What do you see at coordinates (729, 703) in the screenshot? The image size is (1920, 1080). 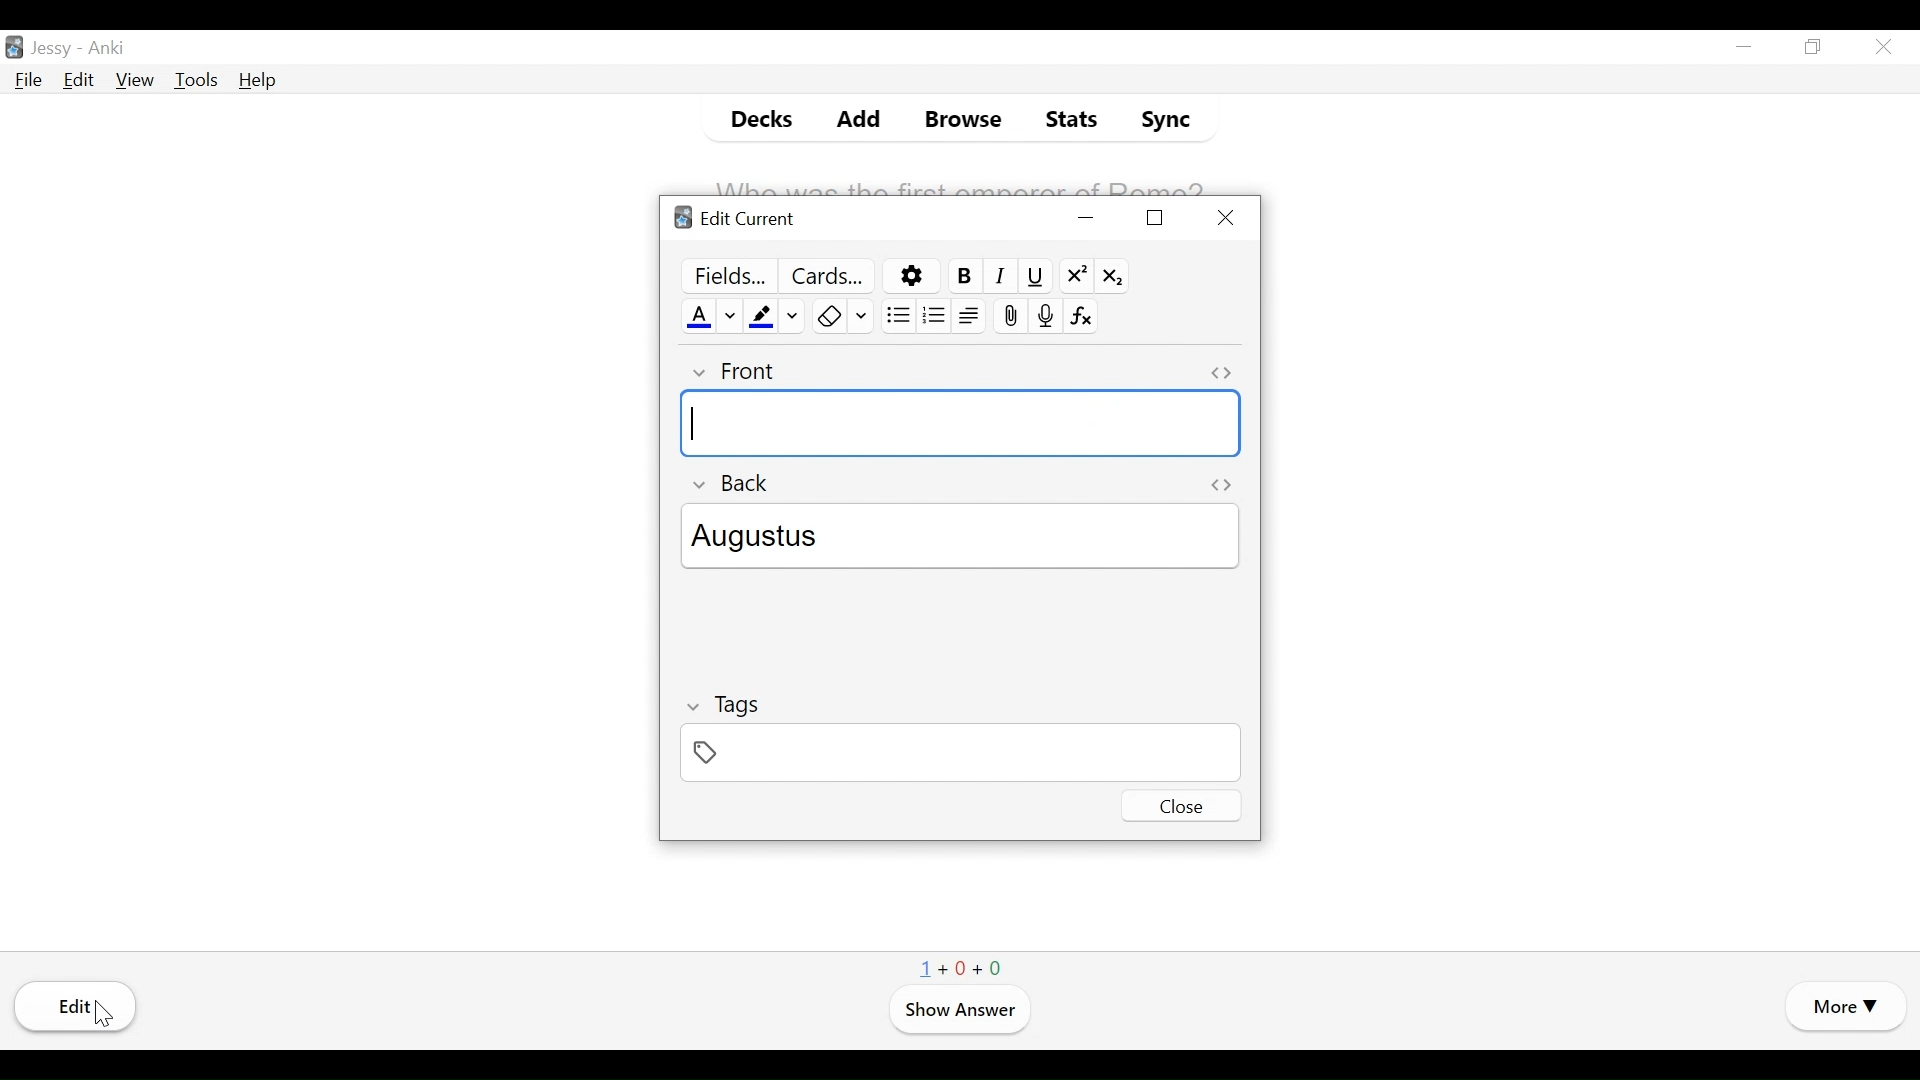 I see `Tags` at bounding box center [729, 703].